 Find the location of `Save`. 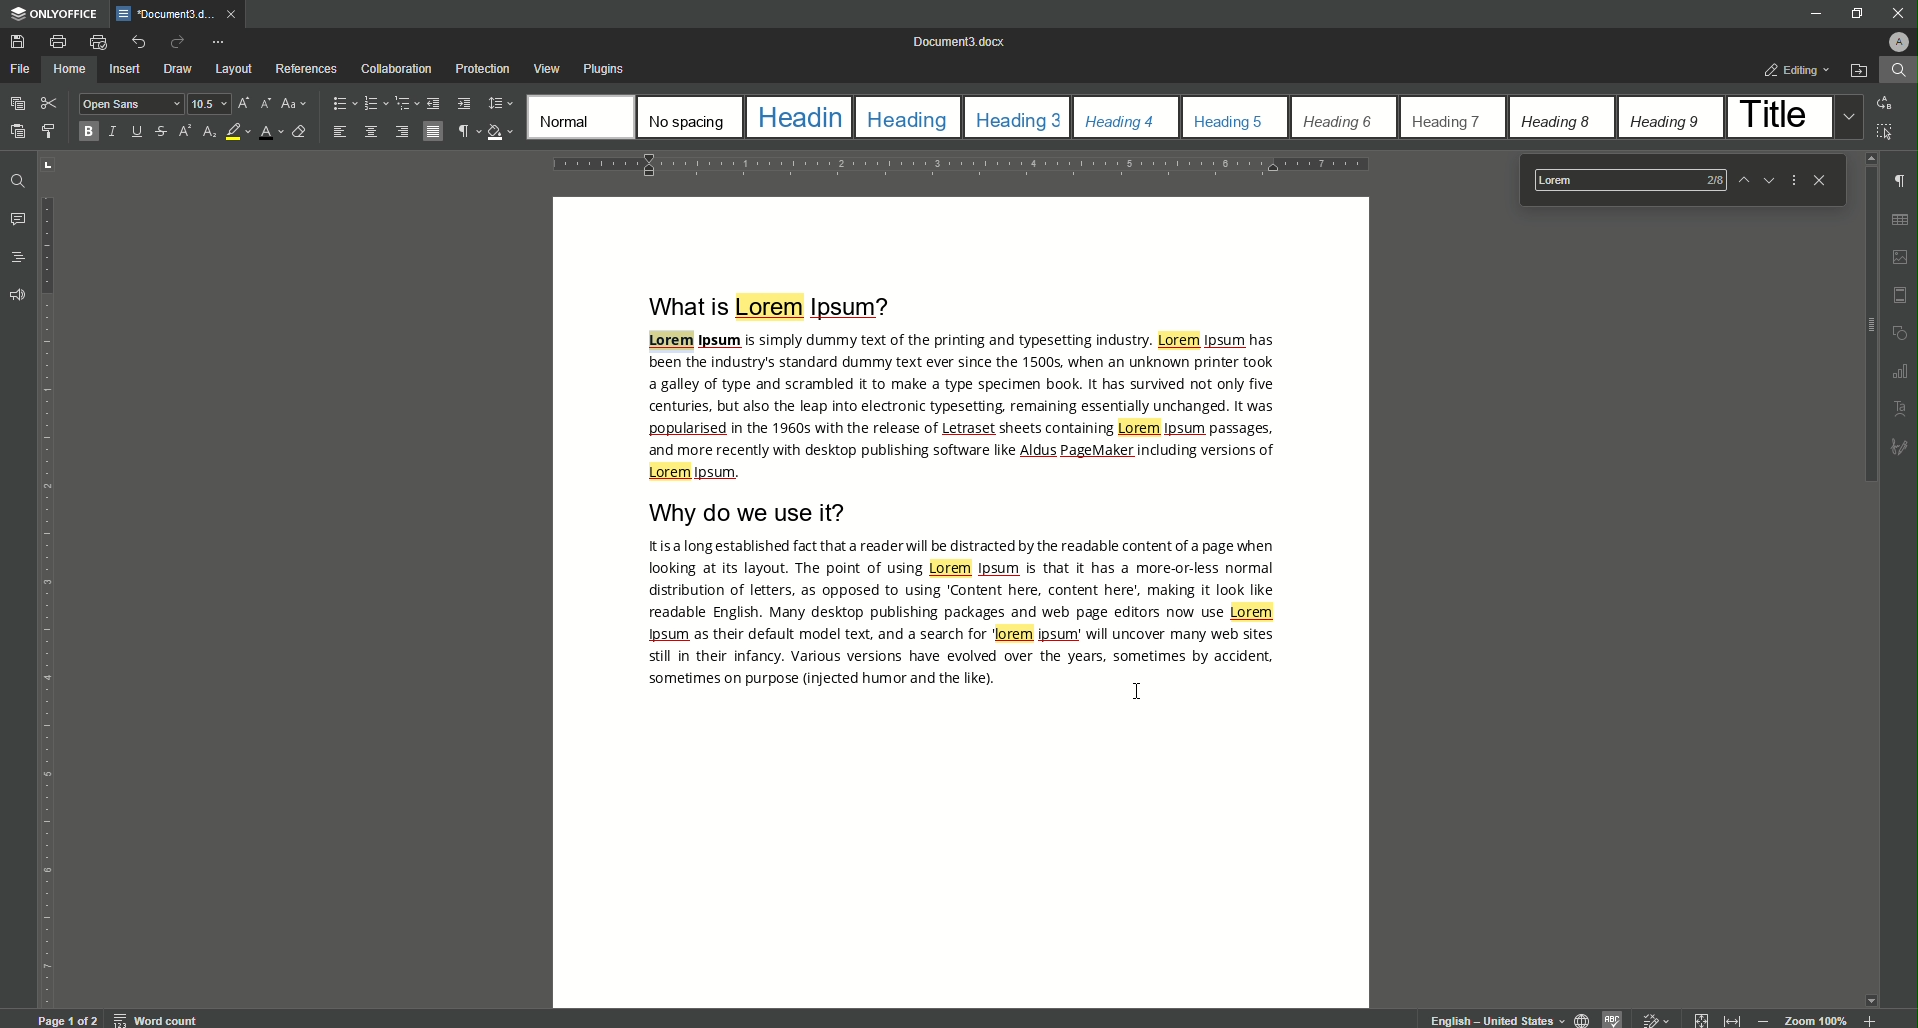

Save is located at coordinates (19, 41).